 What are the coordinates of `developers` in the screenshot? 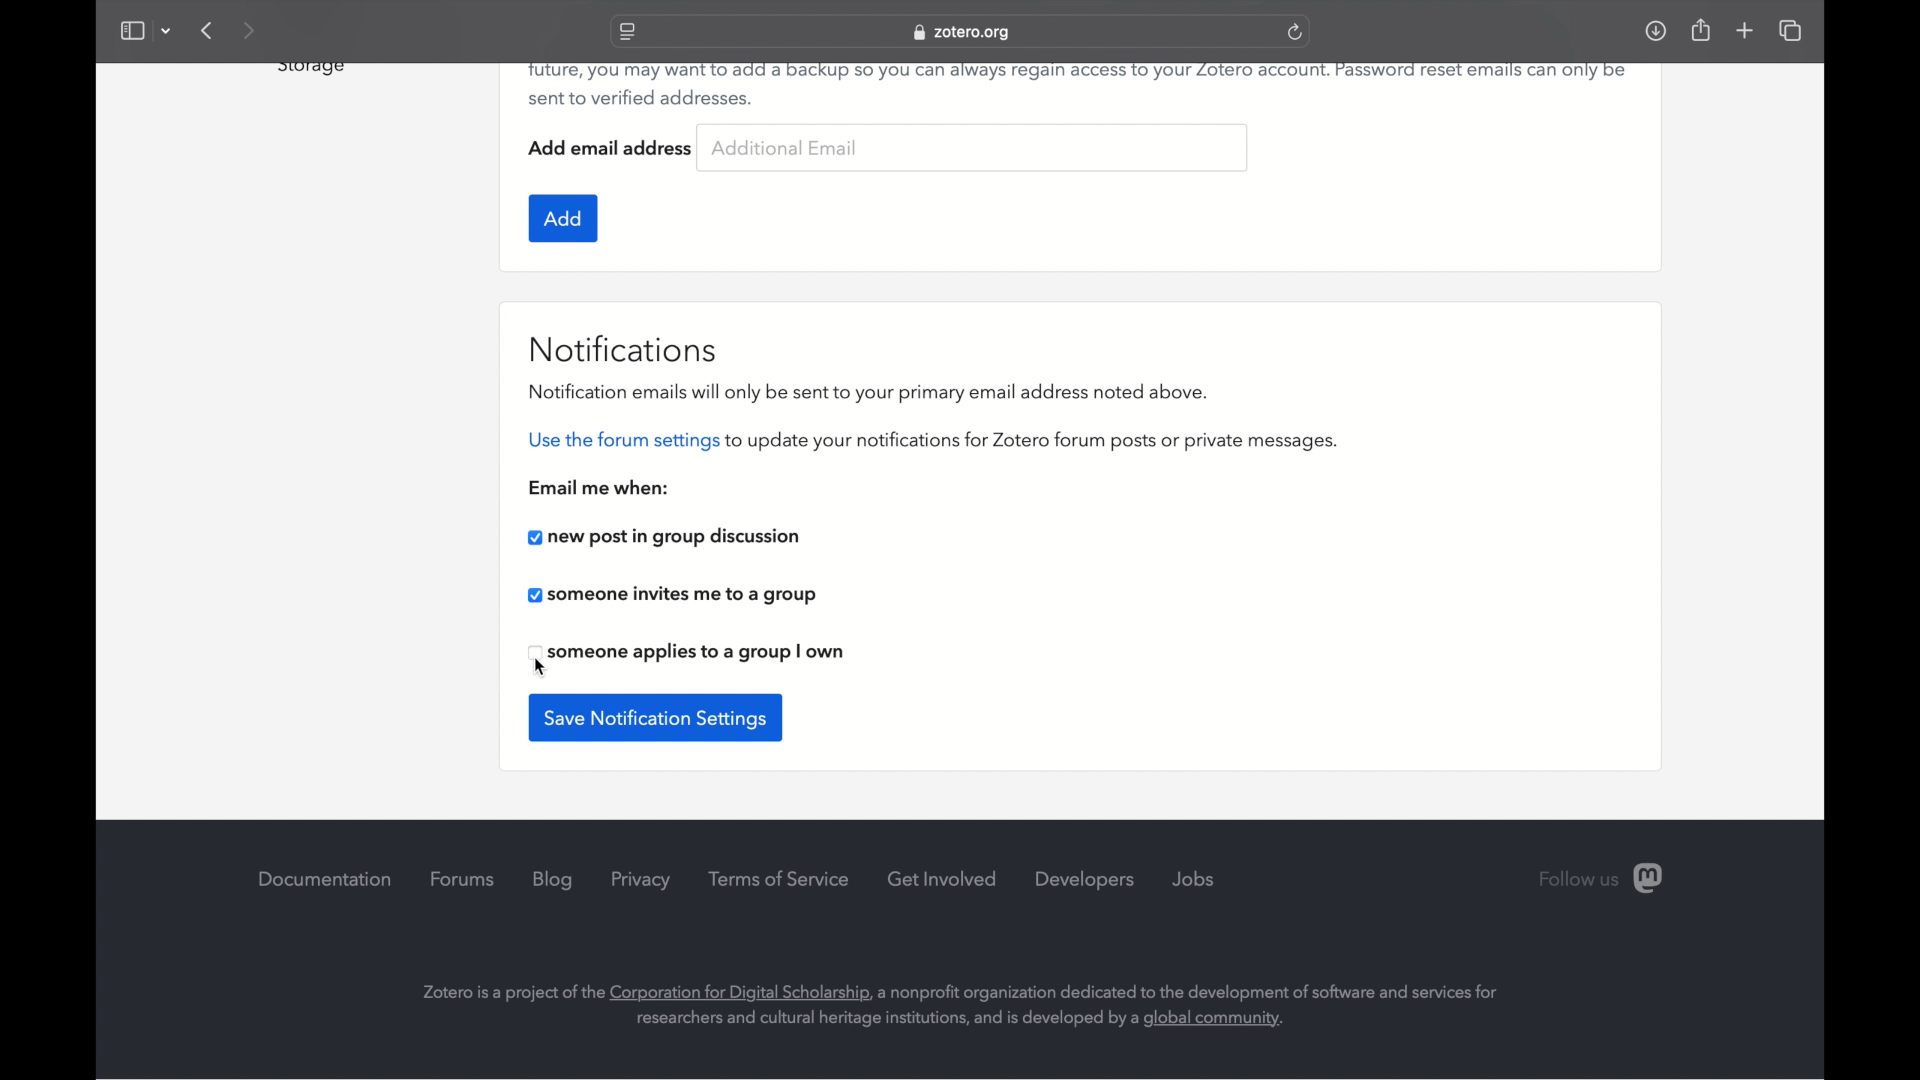 It's located at (1086, 879).